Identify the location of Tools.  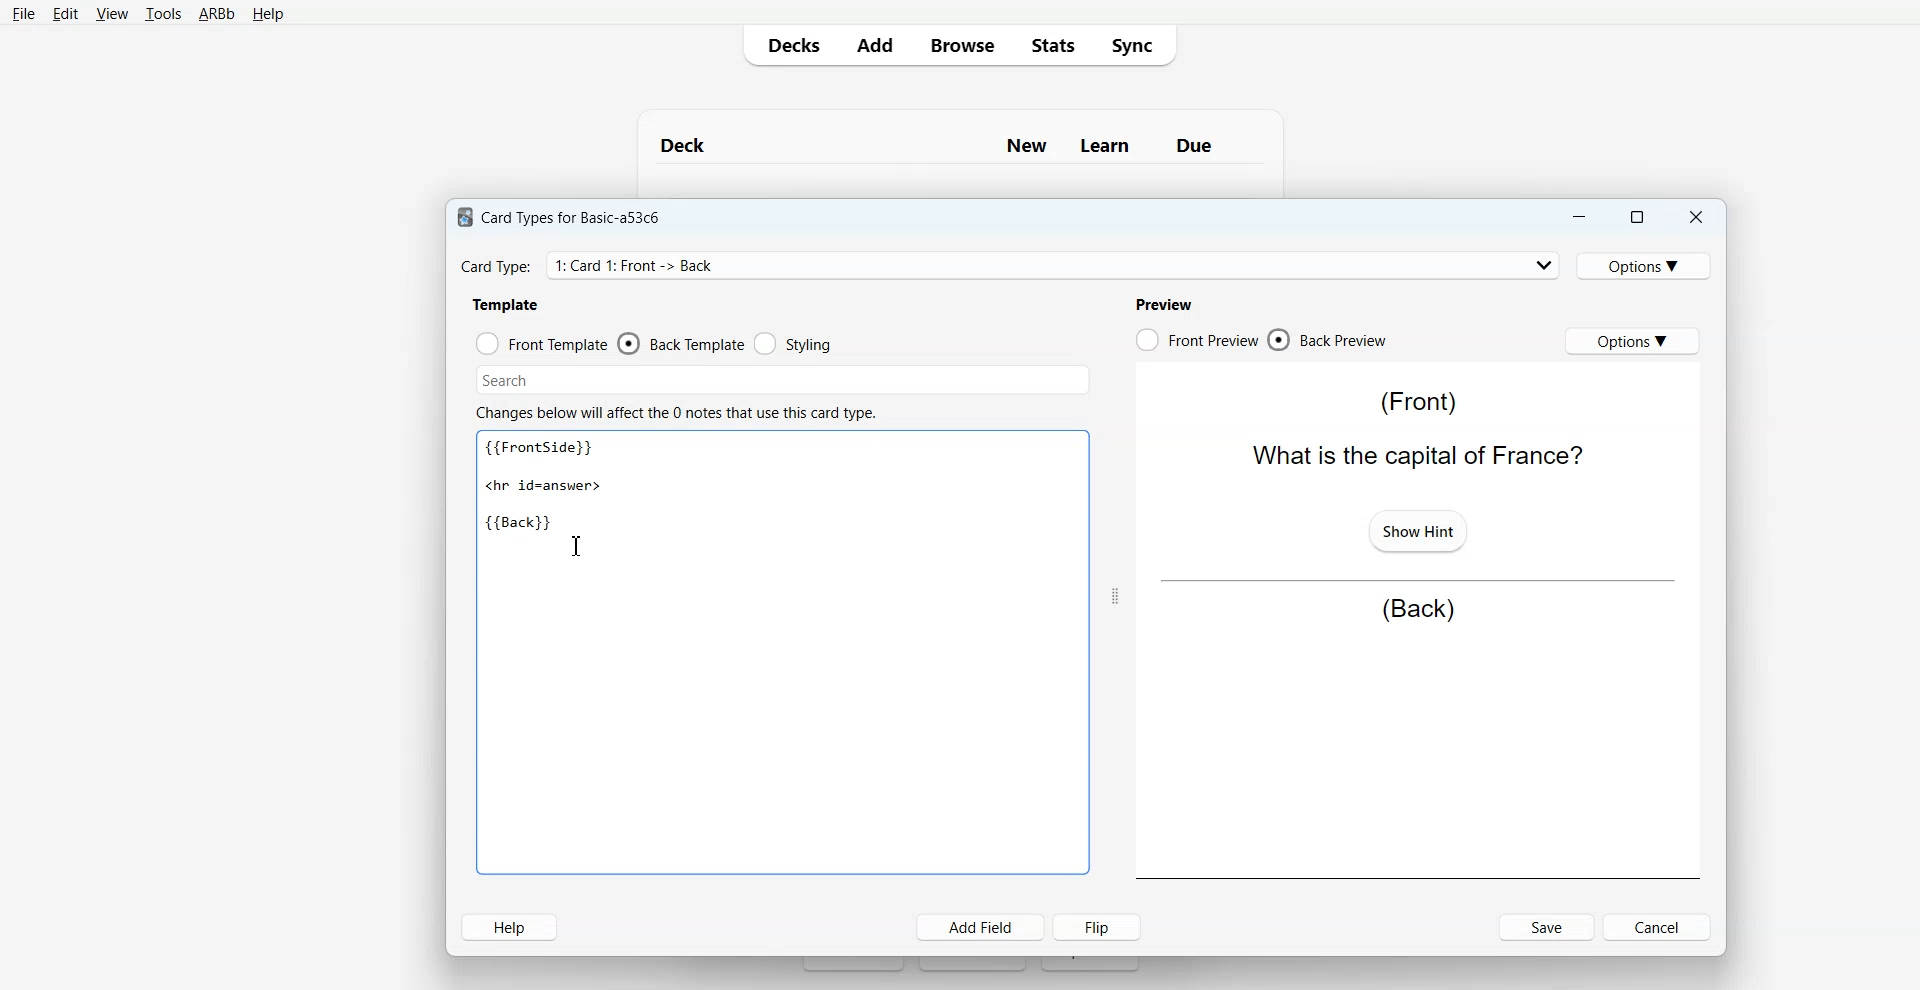
(163, 15).